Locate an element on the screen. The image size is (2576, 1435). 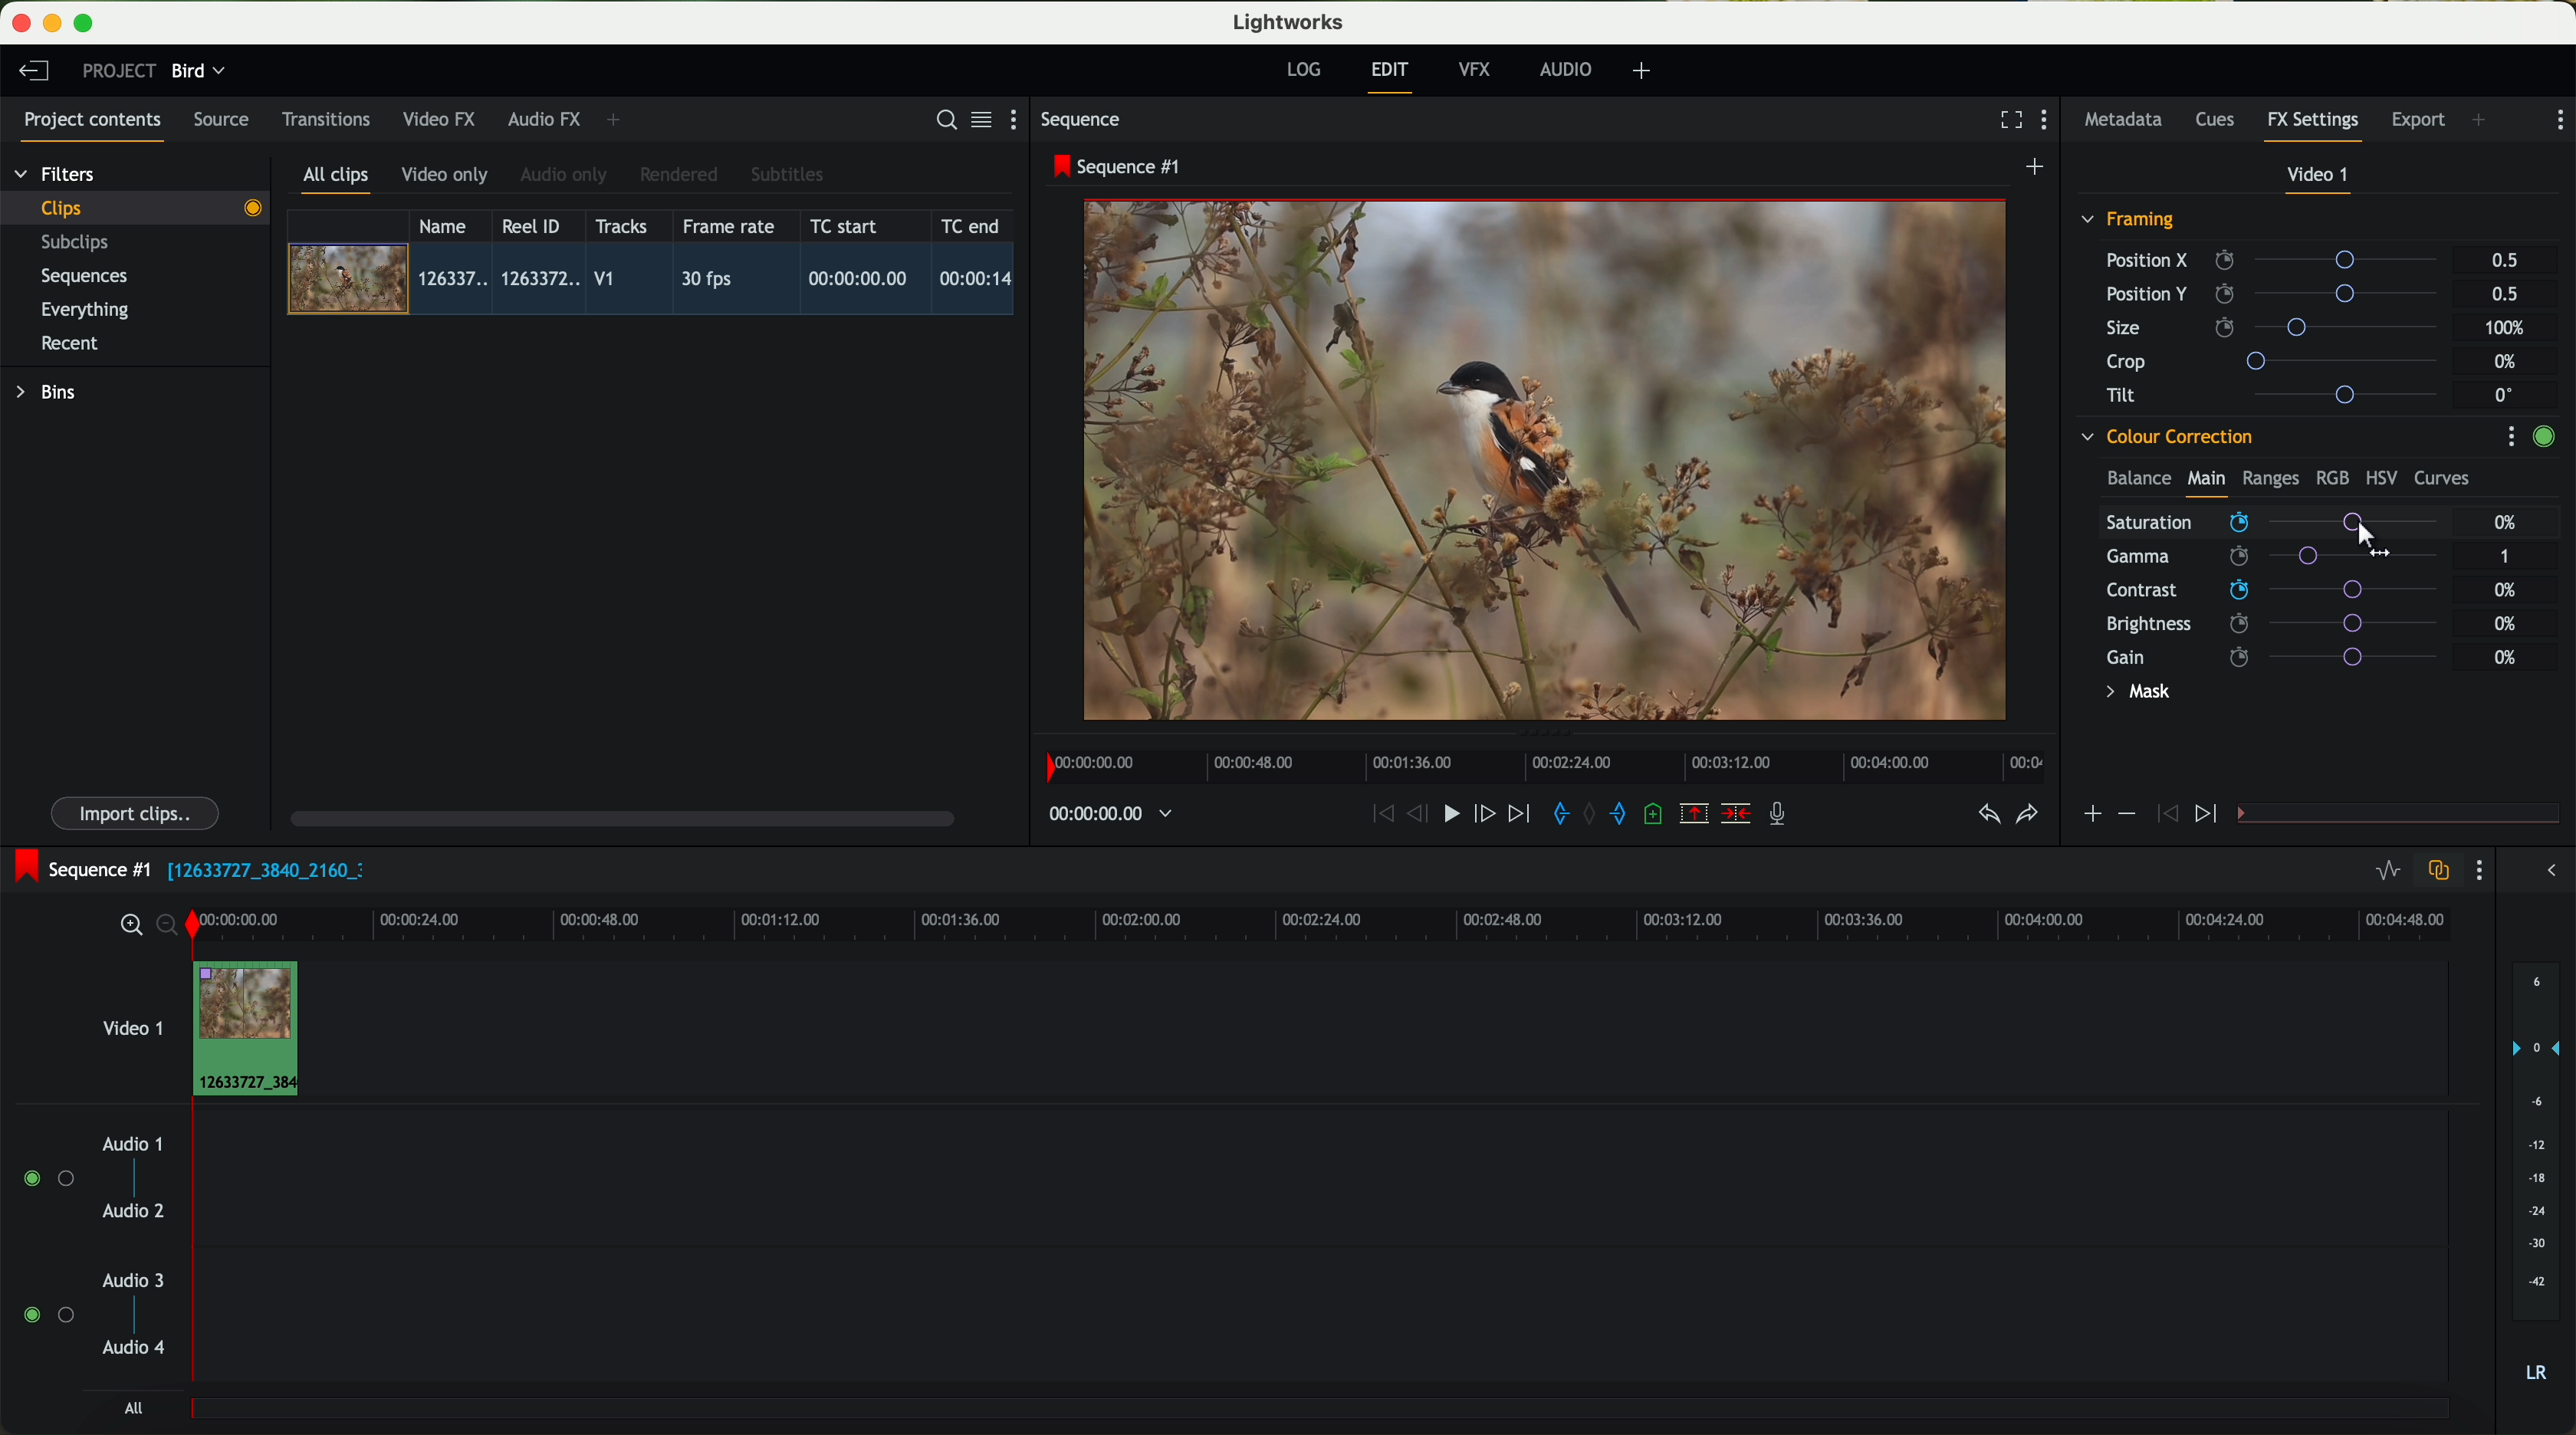
name is located at coordinates (450, 226).